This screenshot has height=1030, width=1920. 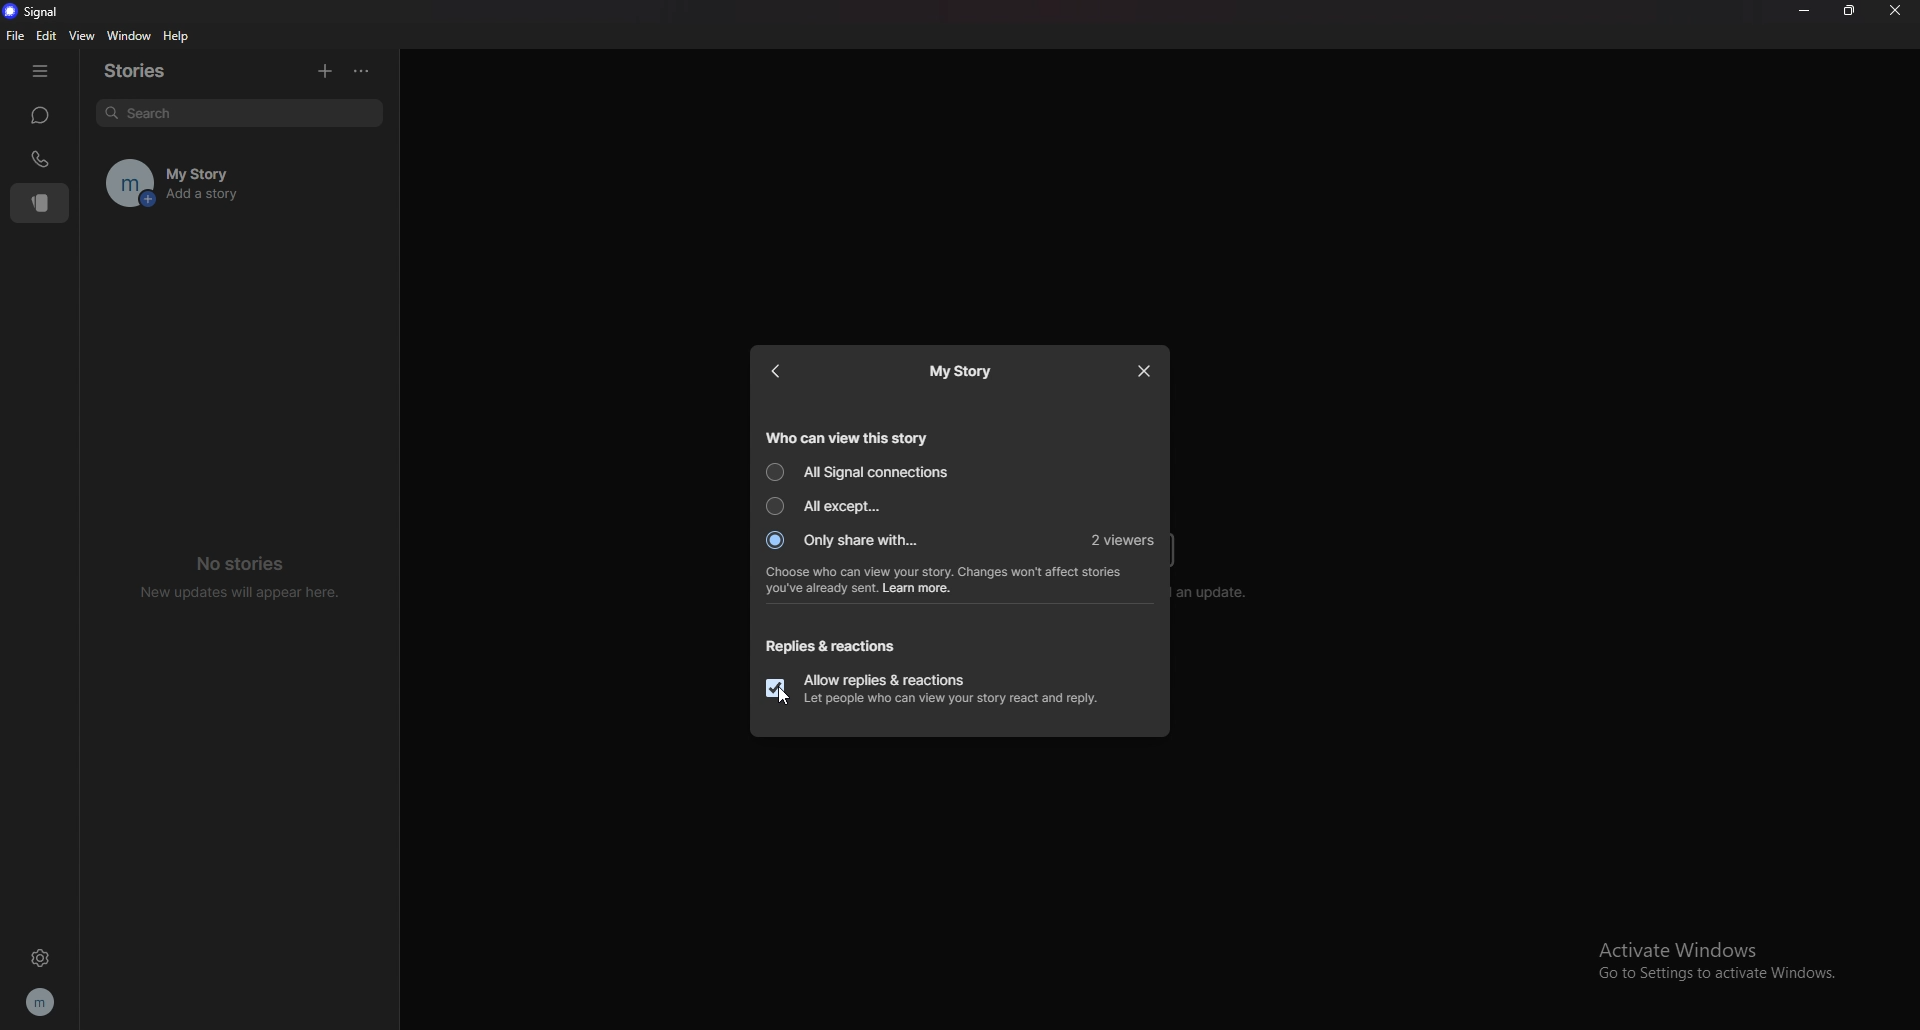 What do you see at coordinates (38, 960) in the screenshot?
I see `settings` at bounding box center [38, 960].